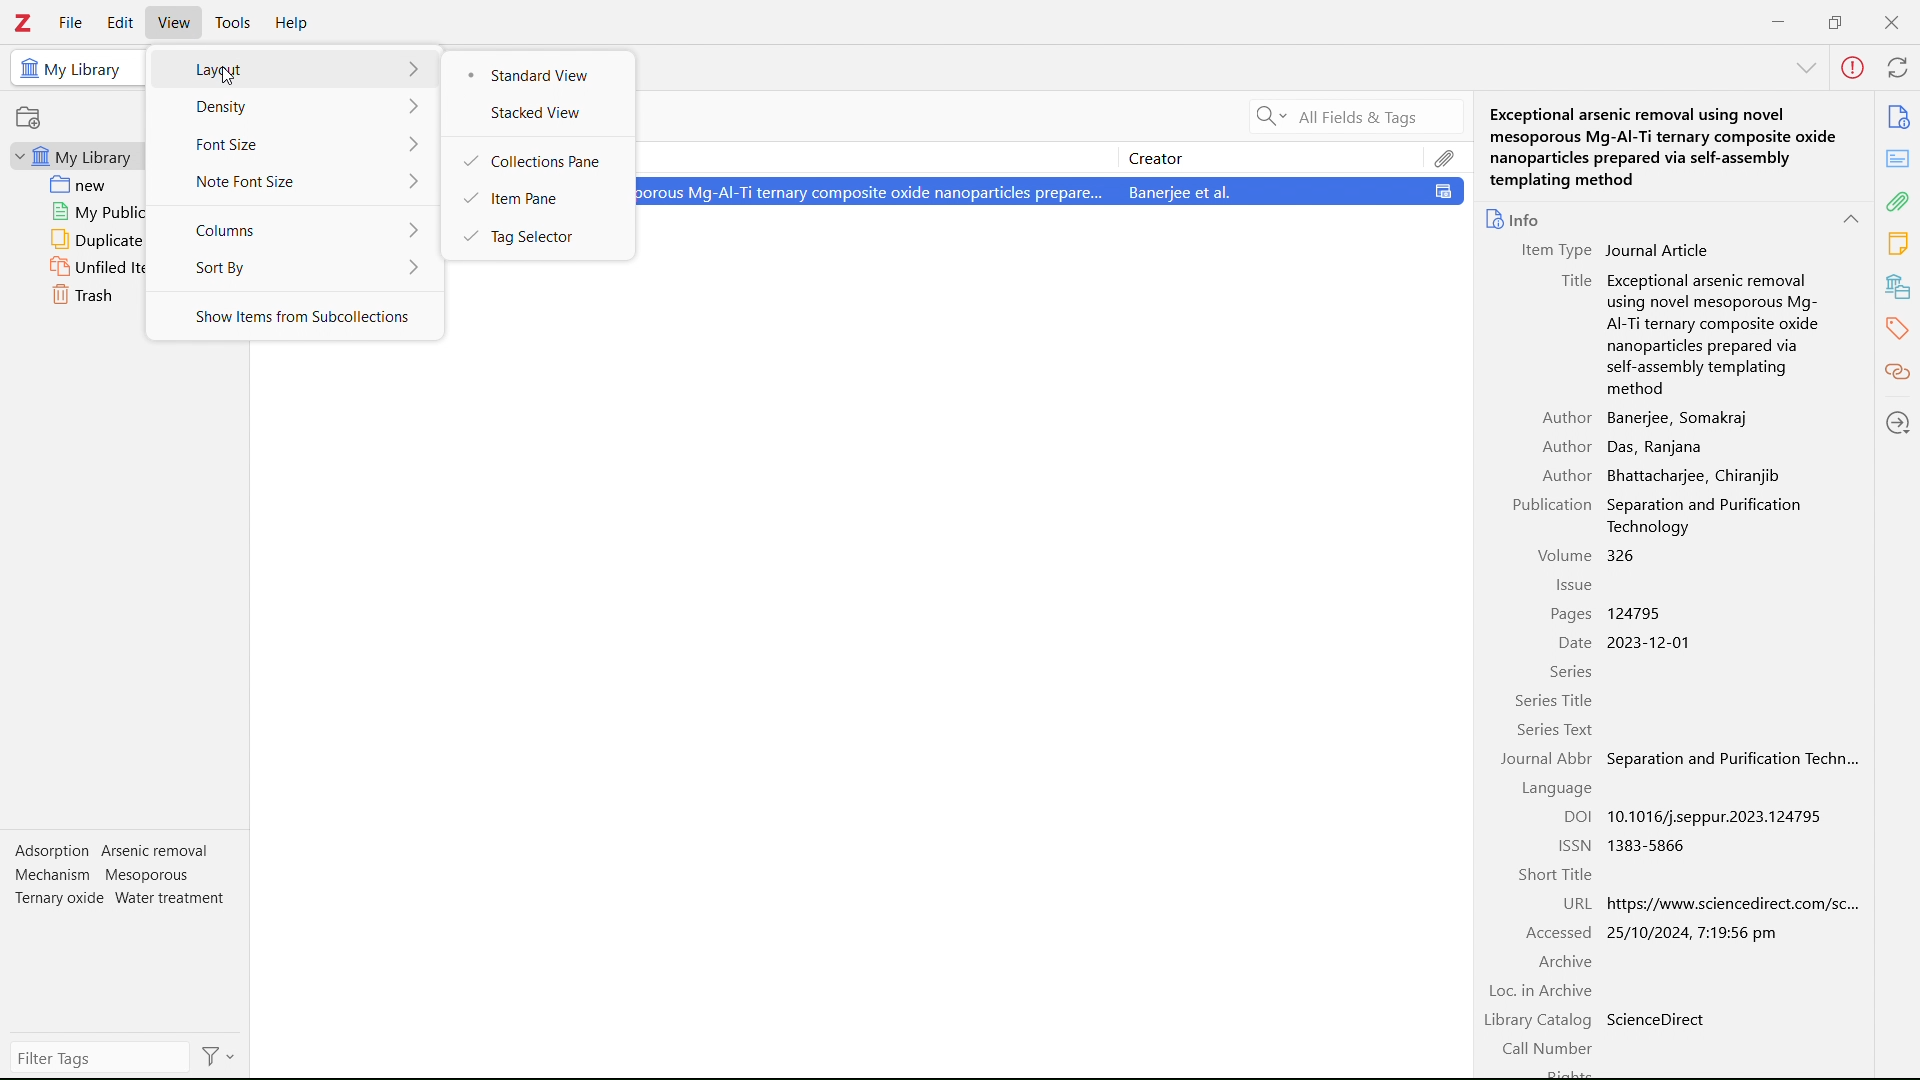 Image resolution: width=1920 pixels, height=1080 pixels. Describe the element at coordinates (294, 266) in the screenshot. I see `sort by` at that location.